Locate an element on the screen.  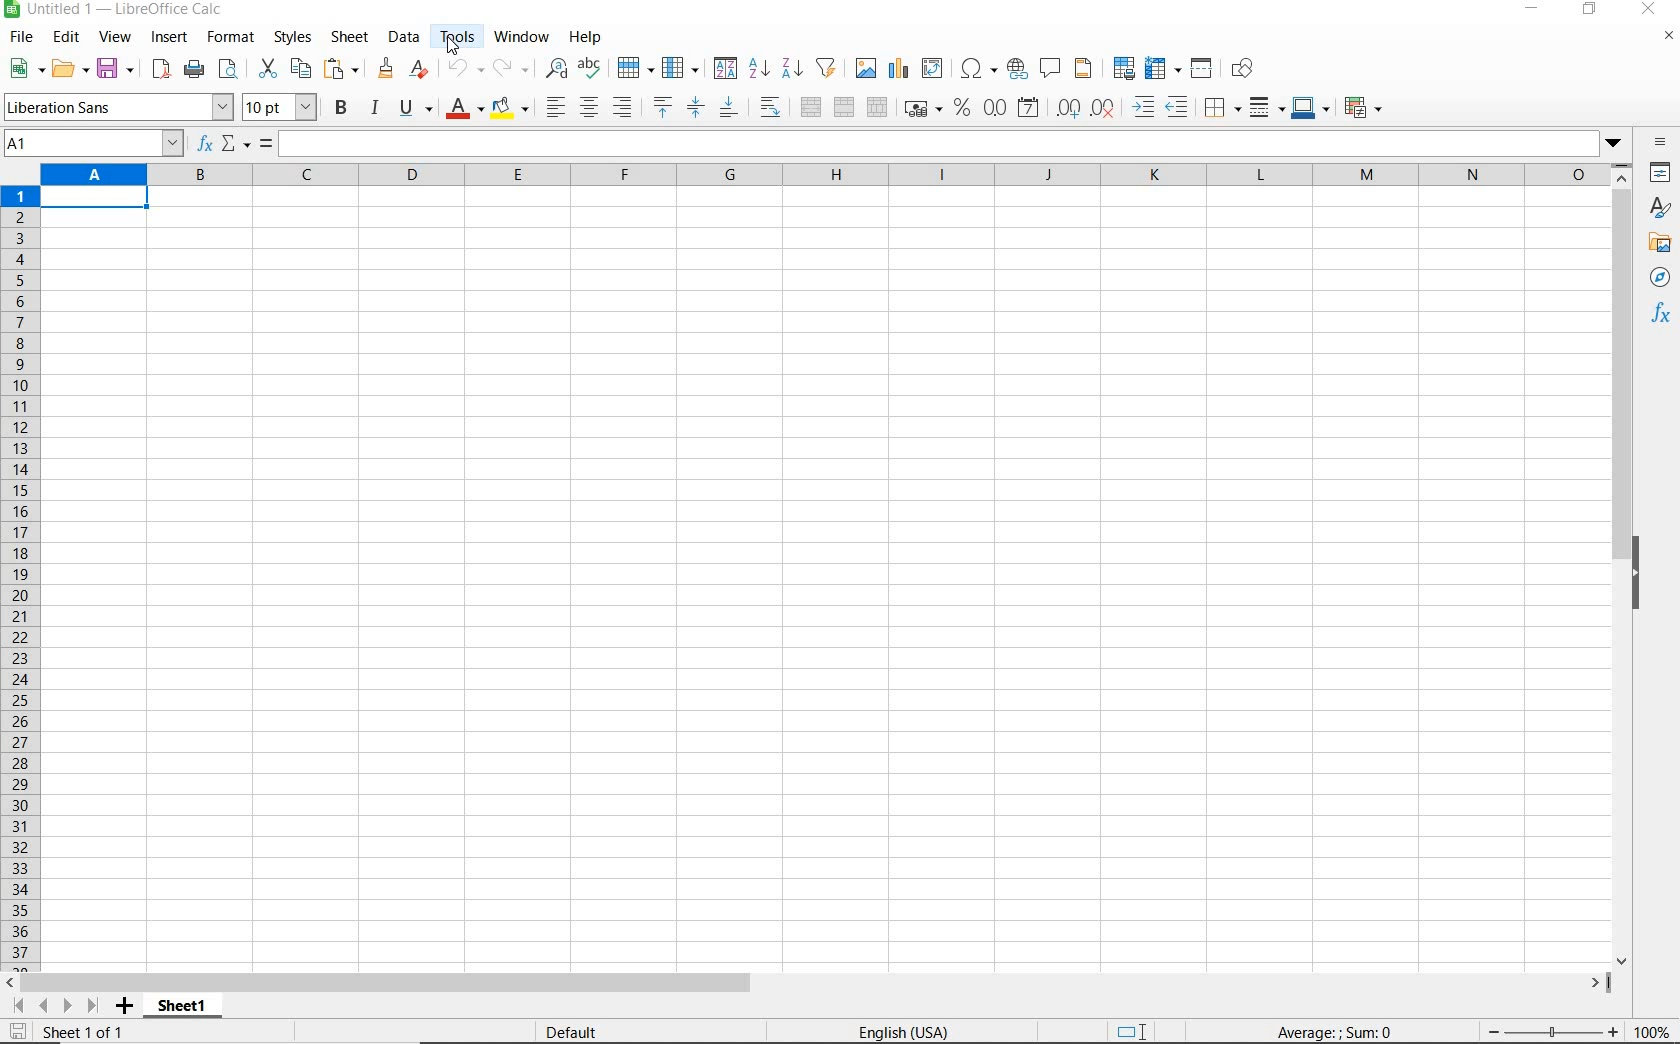
open is located at coordinates (68, 68).